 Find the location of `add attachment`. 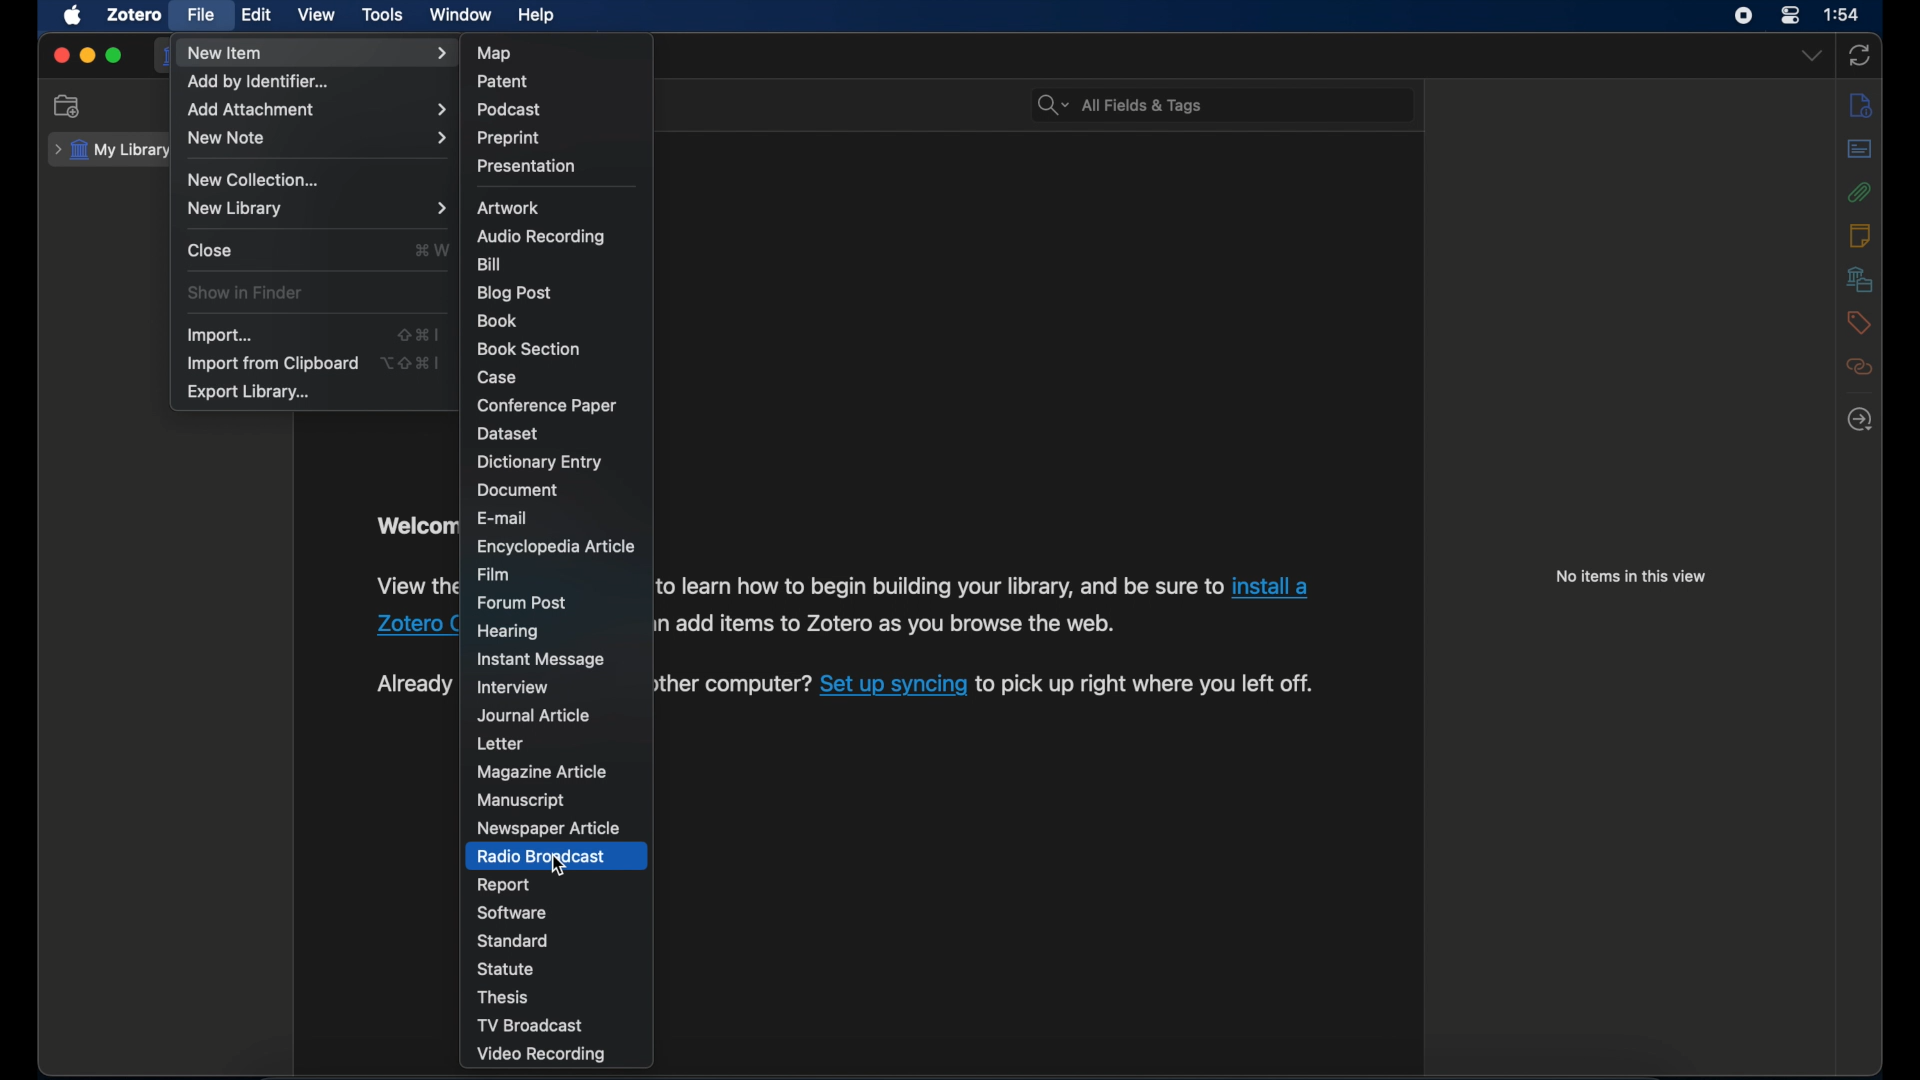

add attachment is located at coordinates (316, 110).